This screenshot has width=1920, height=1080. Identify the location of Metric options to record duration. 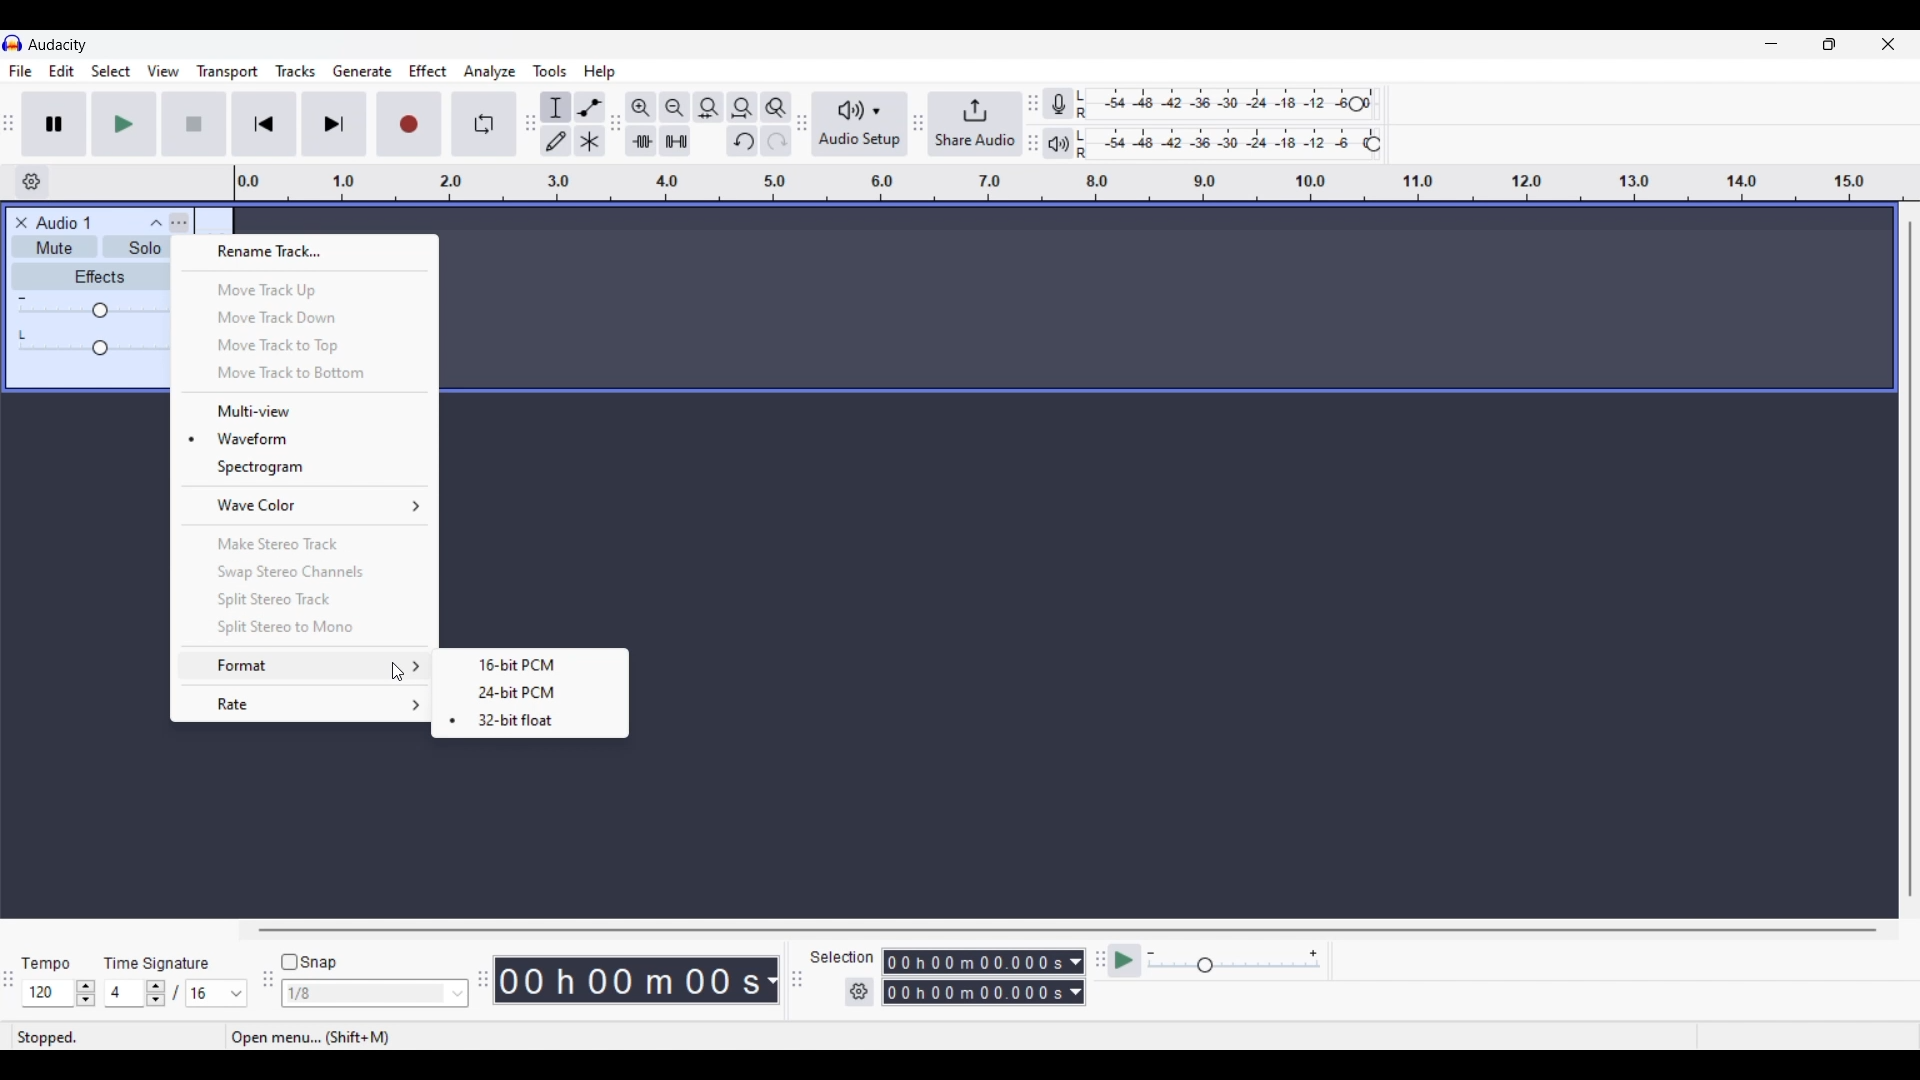
(1074, 978).